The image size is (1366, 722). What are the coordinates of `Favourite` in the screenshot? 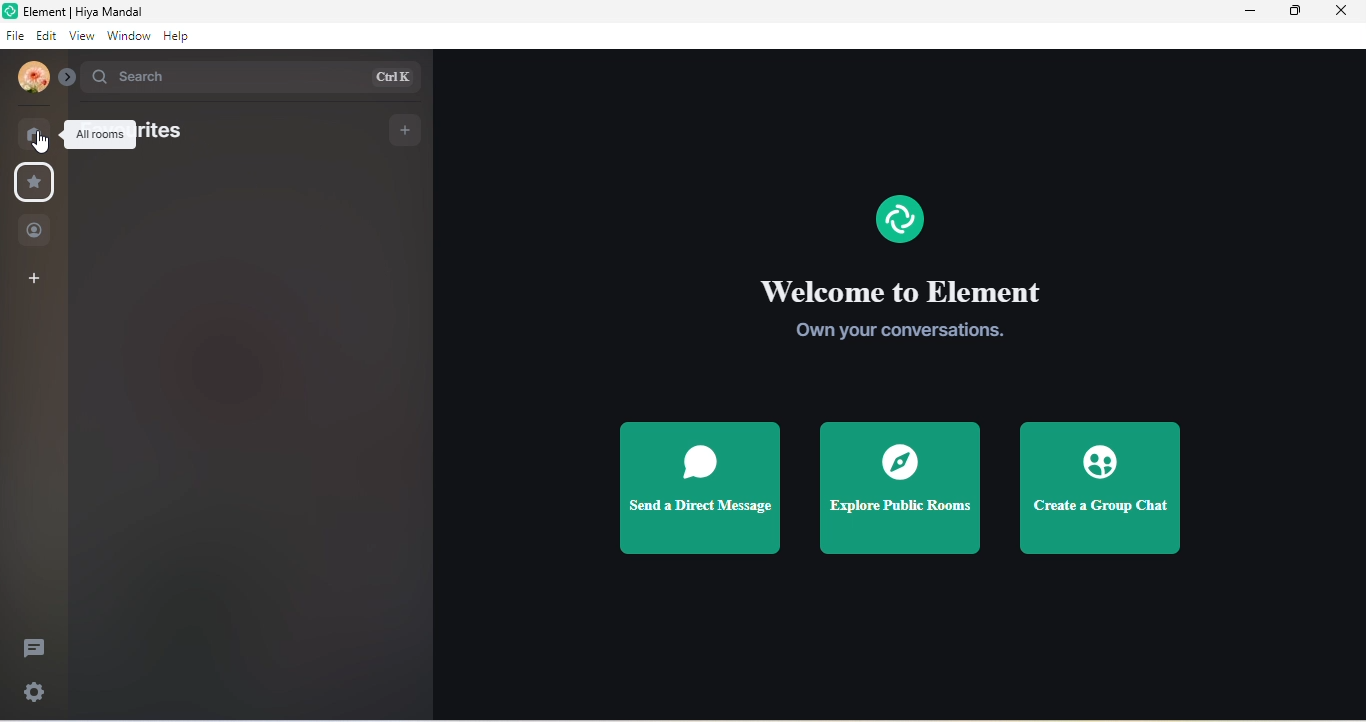 It's located at (34, 182).